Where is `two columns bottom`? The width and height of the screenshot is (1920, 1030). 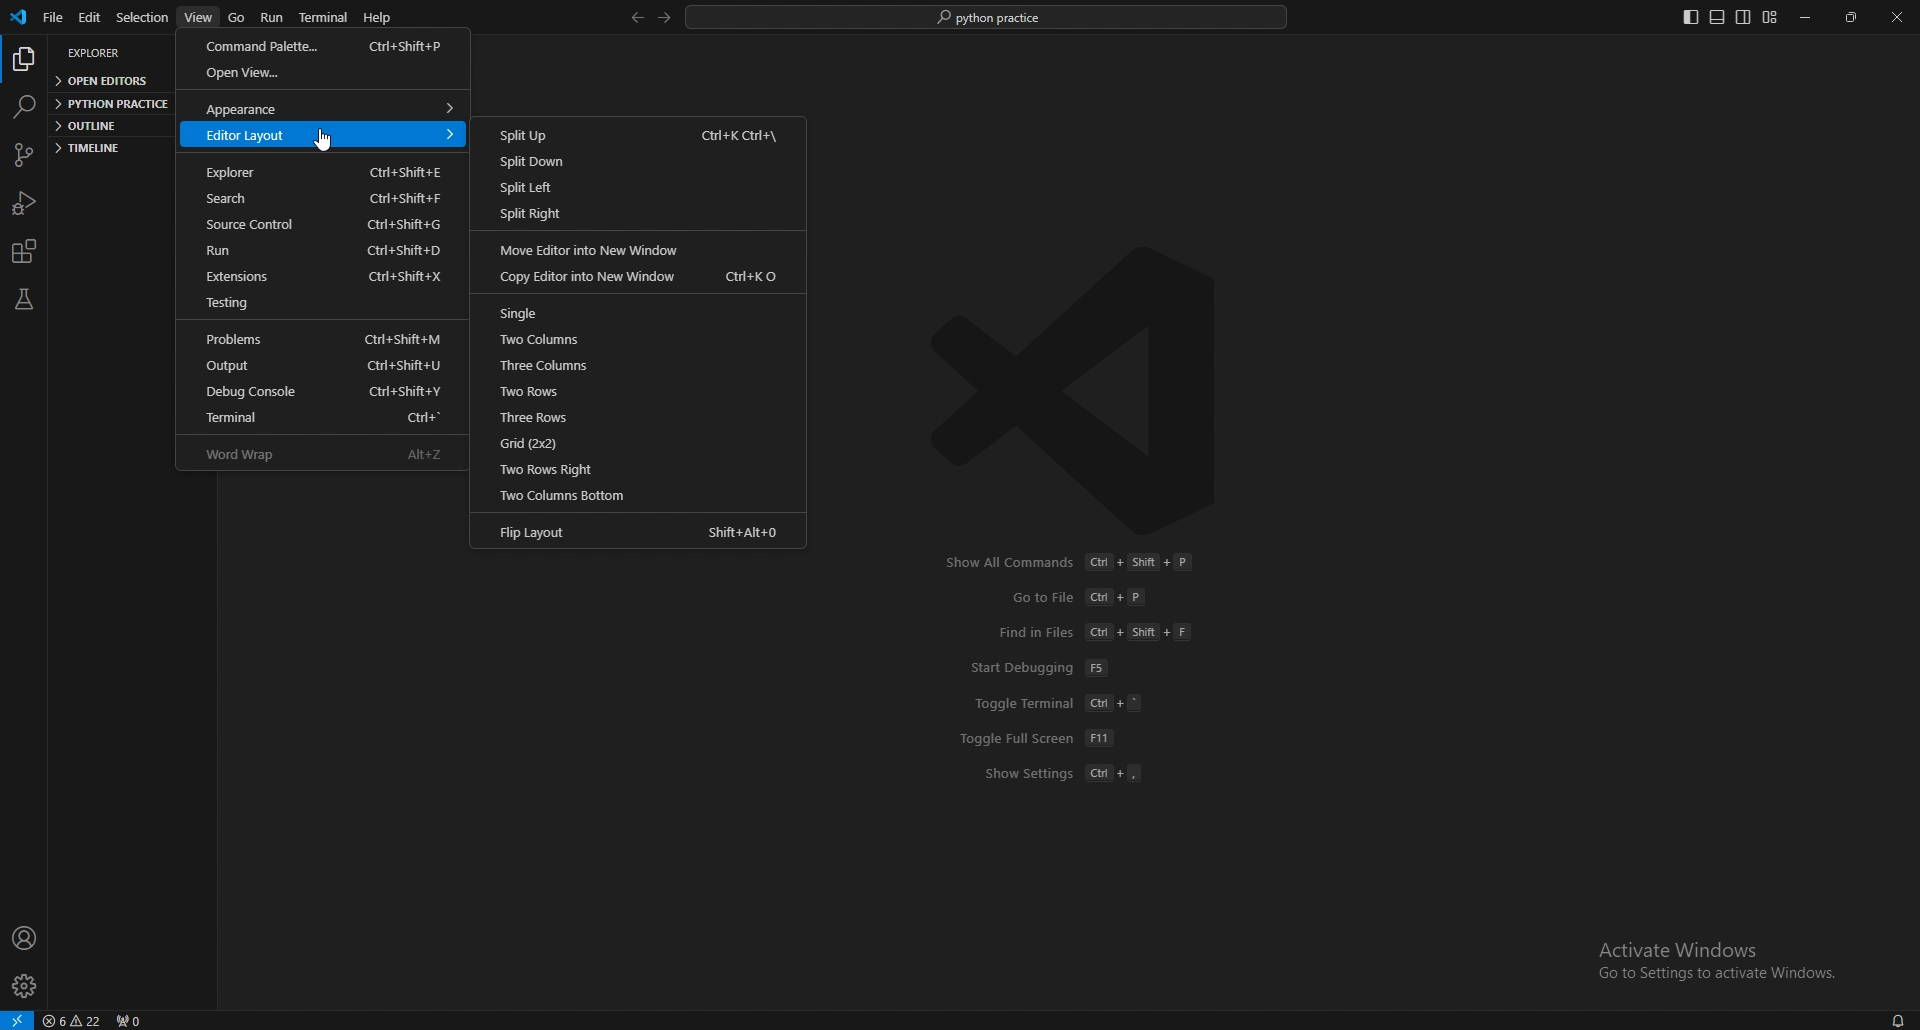 two columns bottom is located at coordinates (630, 496).